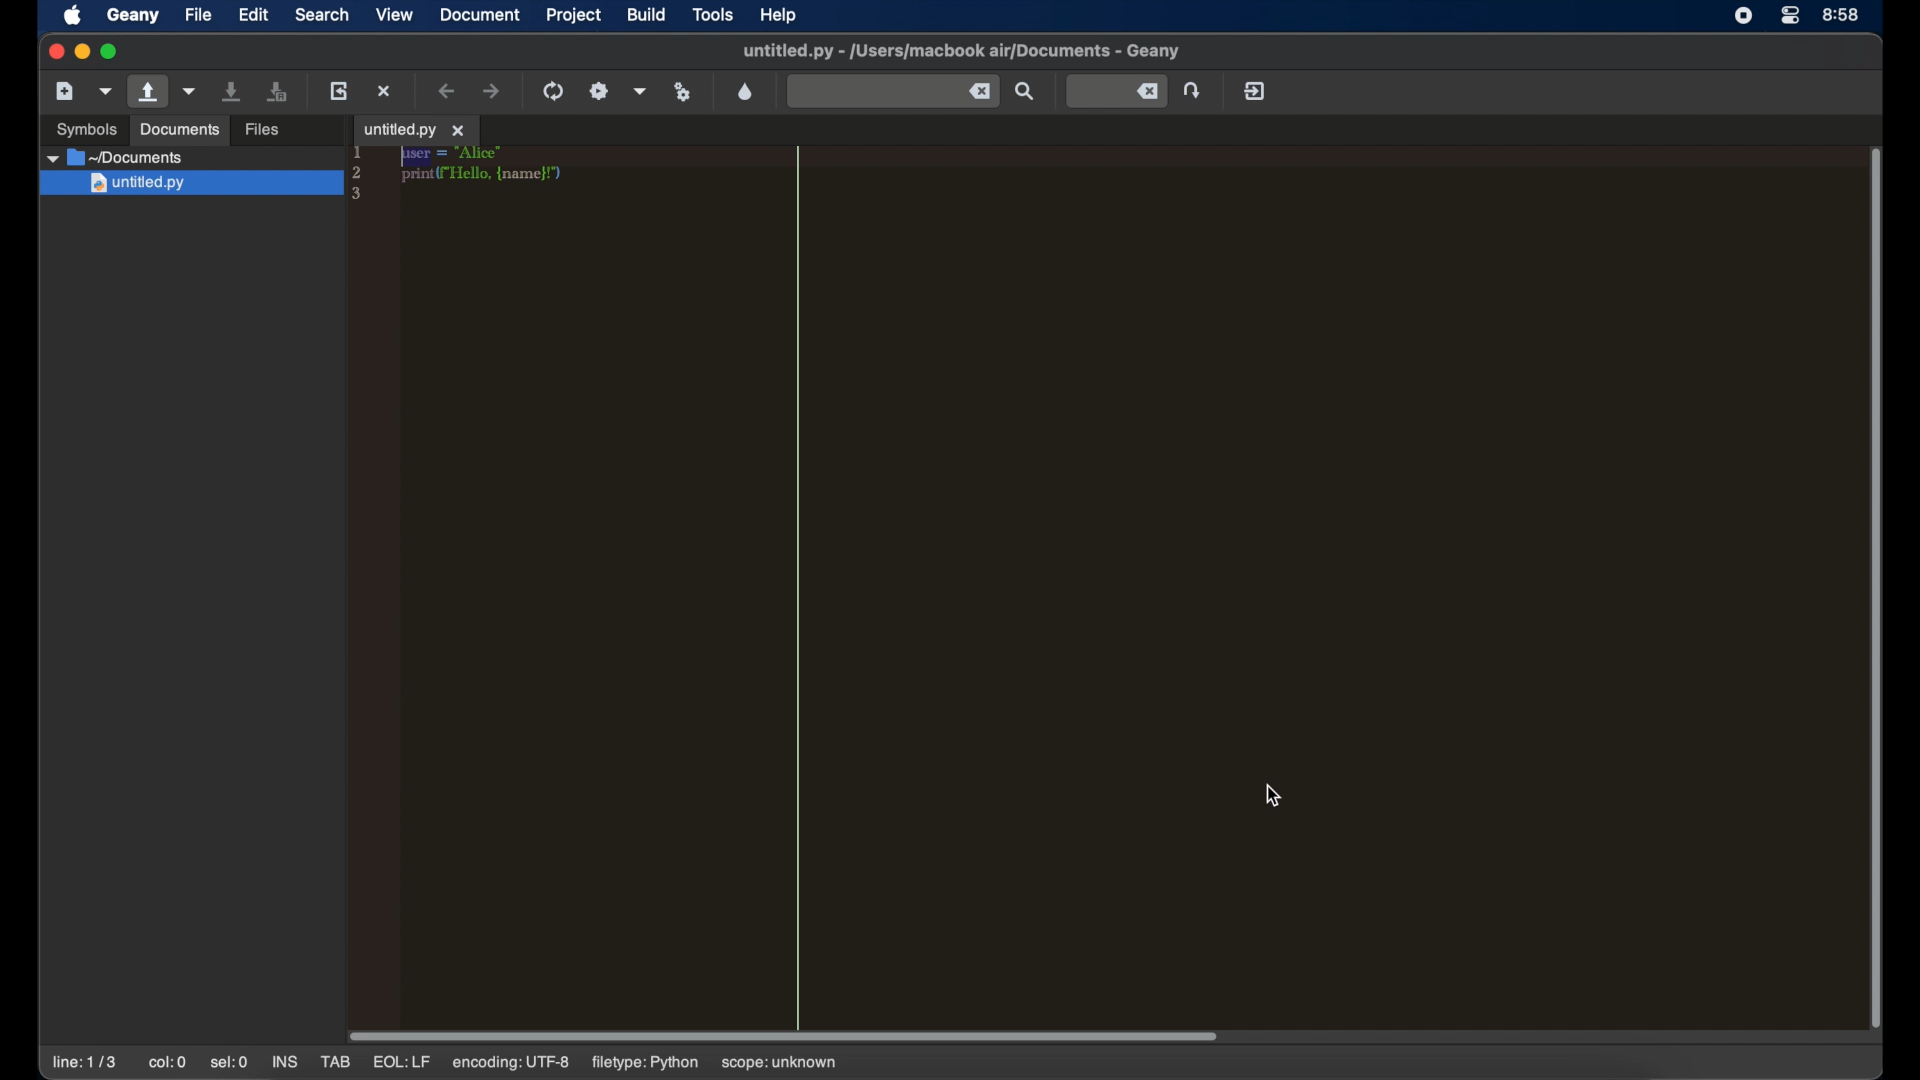 The width and height of the screenshot is (1920, 1080). I want to click on col:0, so click(168, 1063).